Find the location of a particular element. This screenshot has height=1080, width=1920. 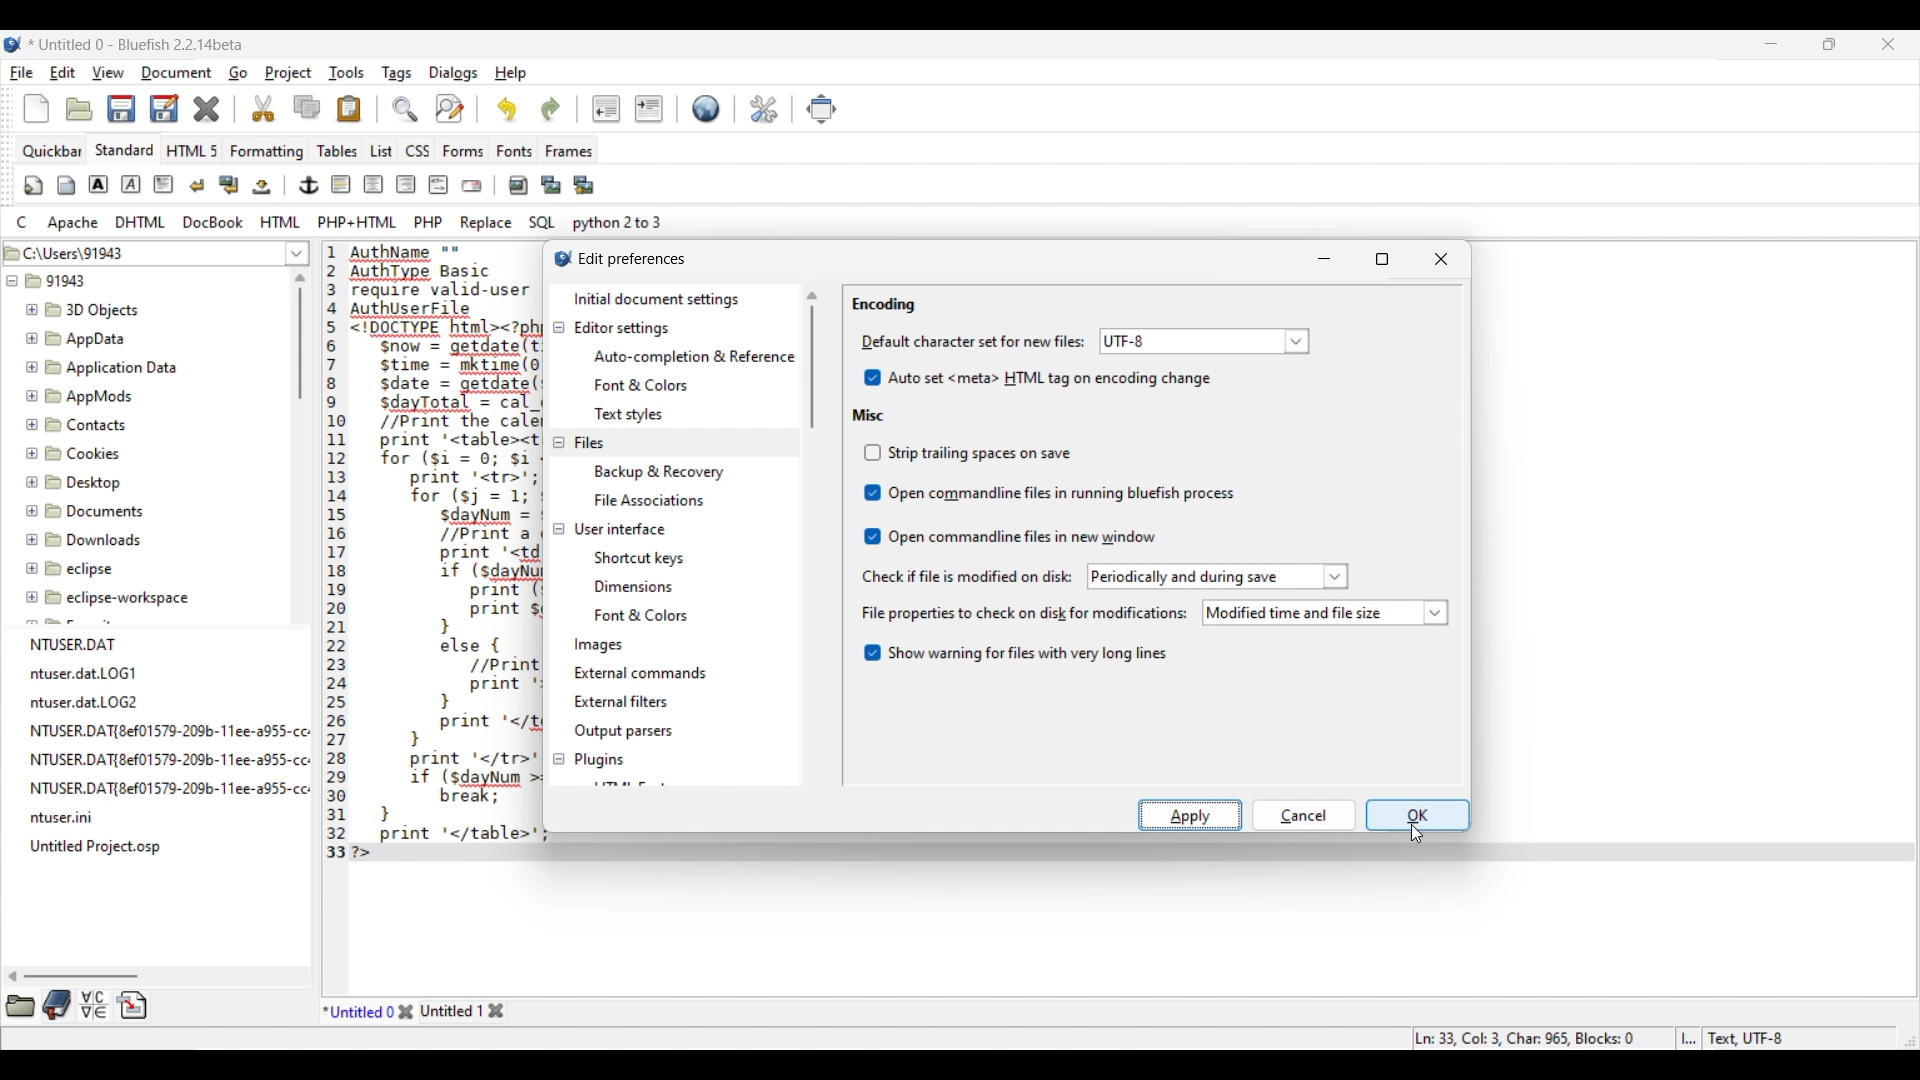

Files settings is located at coordinates (589, 443).